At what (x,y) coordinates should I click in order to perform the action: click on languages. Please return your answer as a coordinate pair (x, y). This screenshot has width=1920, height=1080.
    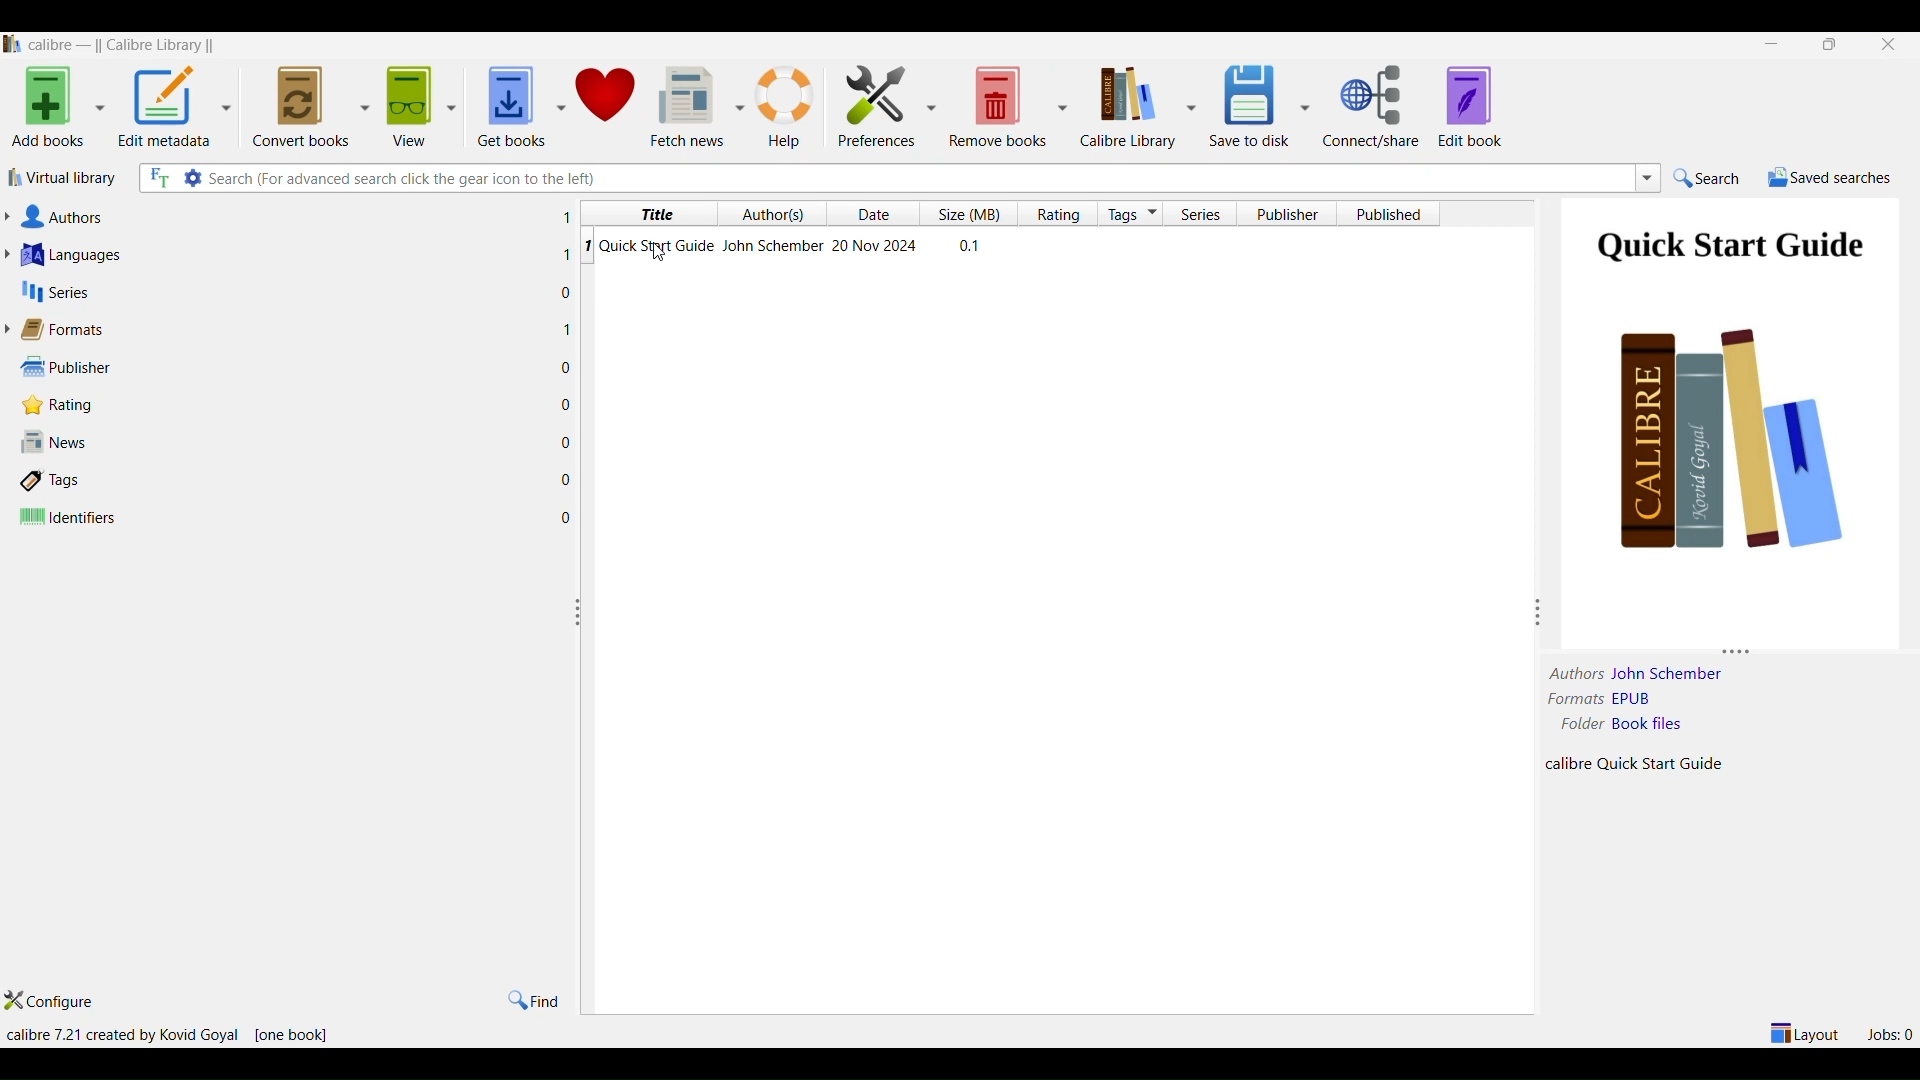
    Looking at the image, I should click on (287, 251).